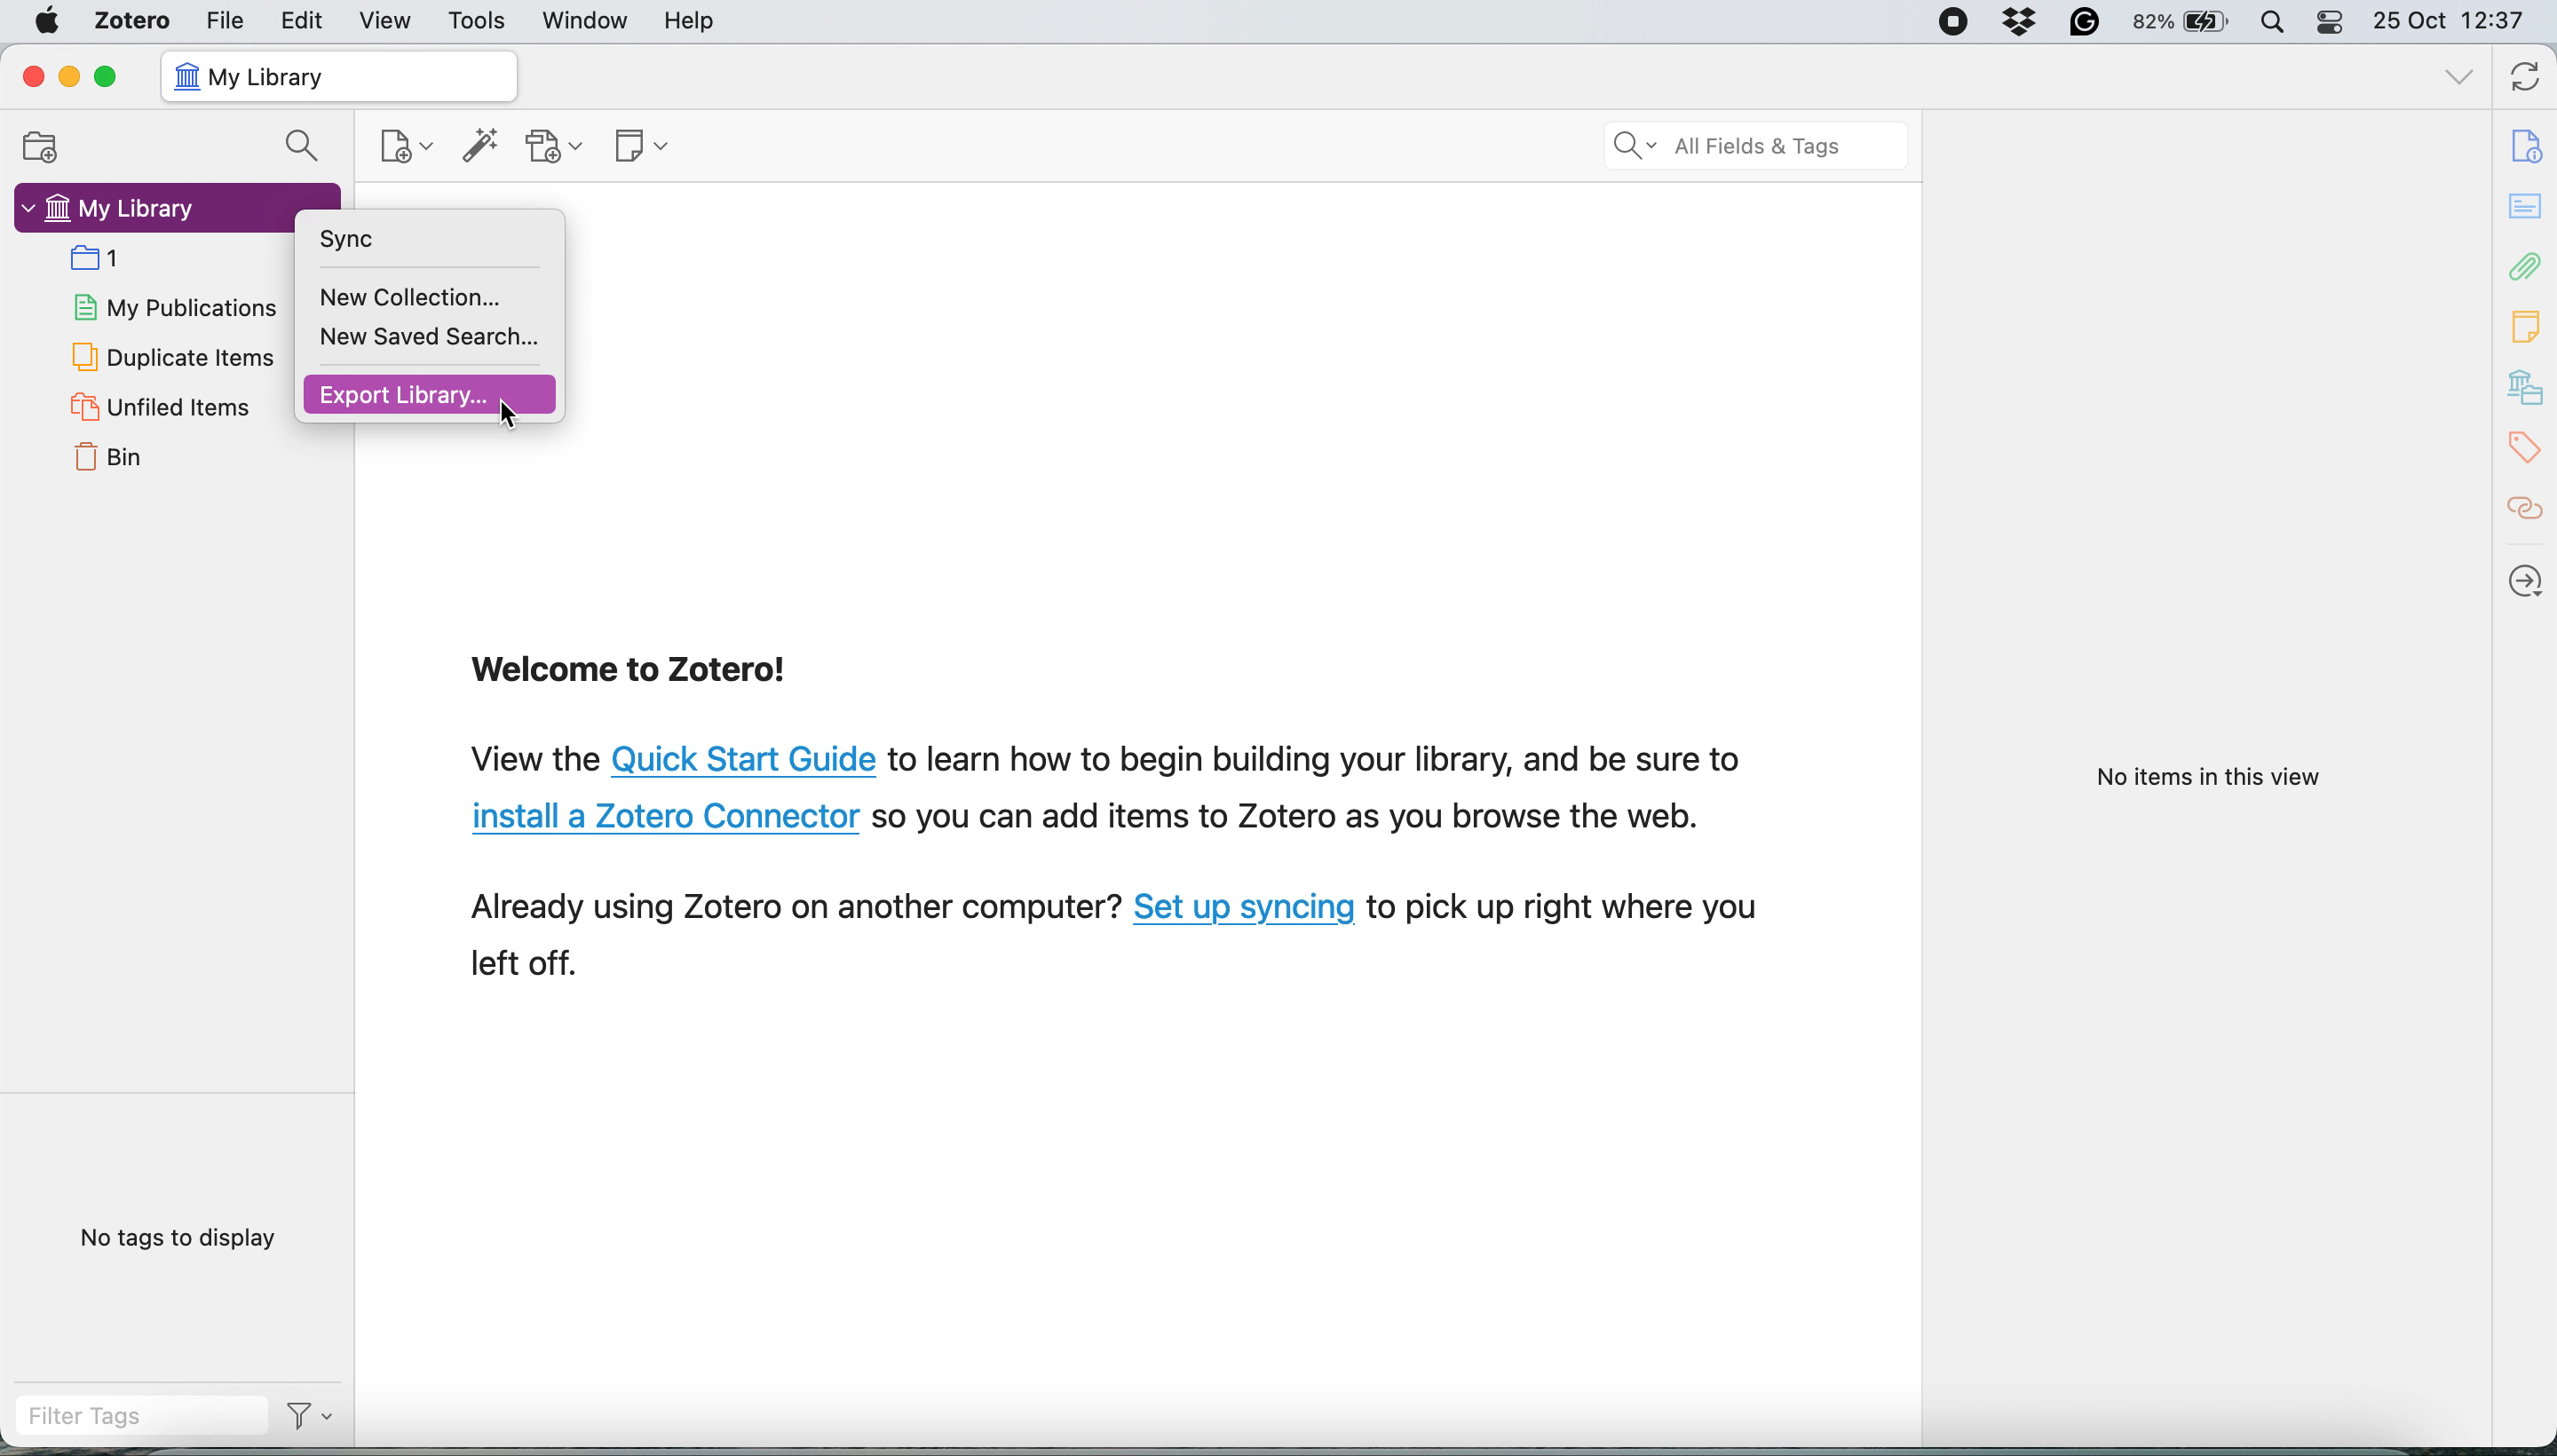 Image resolution: width=2557 pixels, height=1456 pixels. Describe the element at coordinates (72, 80) in the screenshot. I see `minimize` at that location.